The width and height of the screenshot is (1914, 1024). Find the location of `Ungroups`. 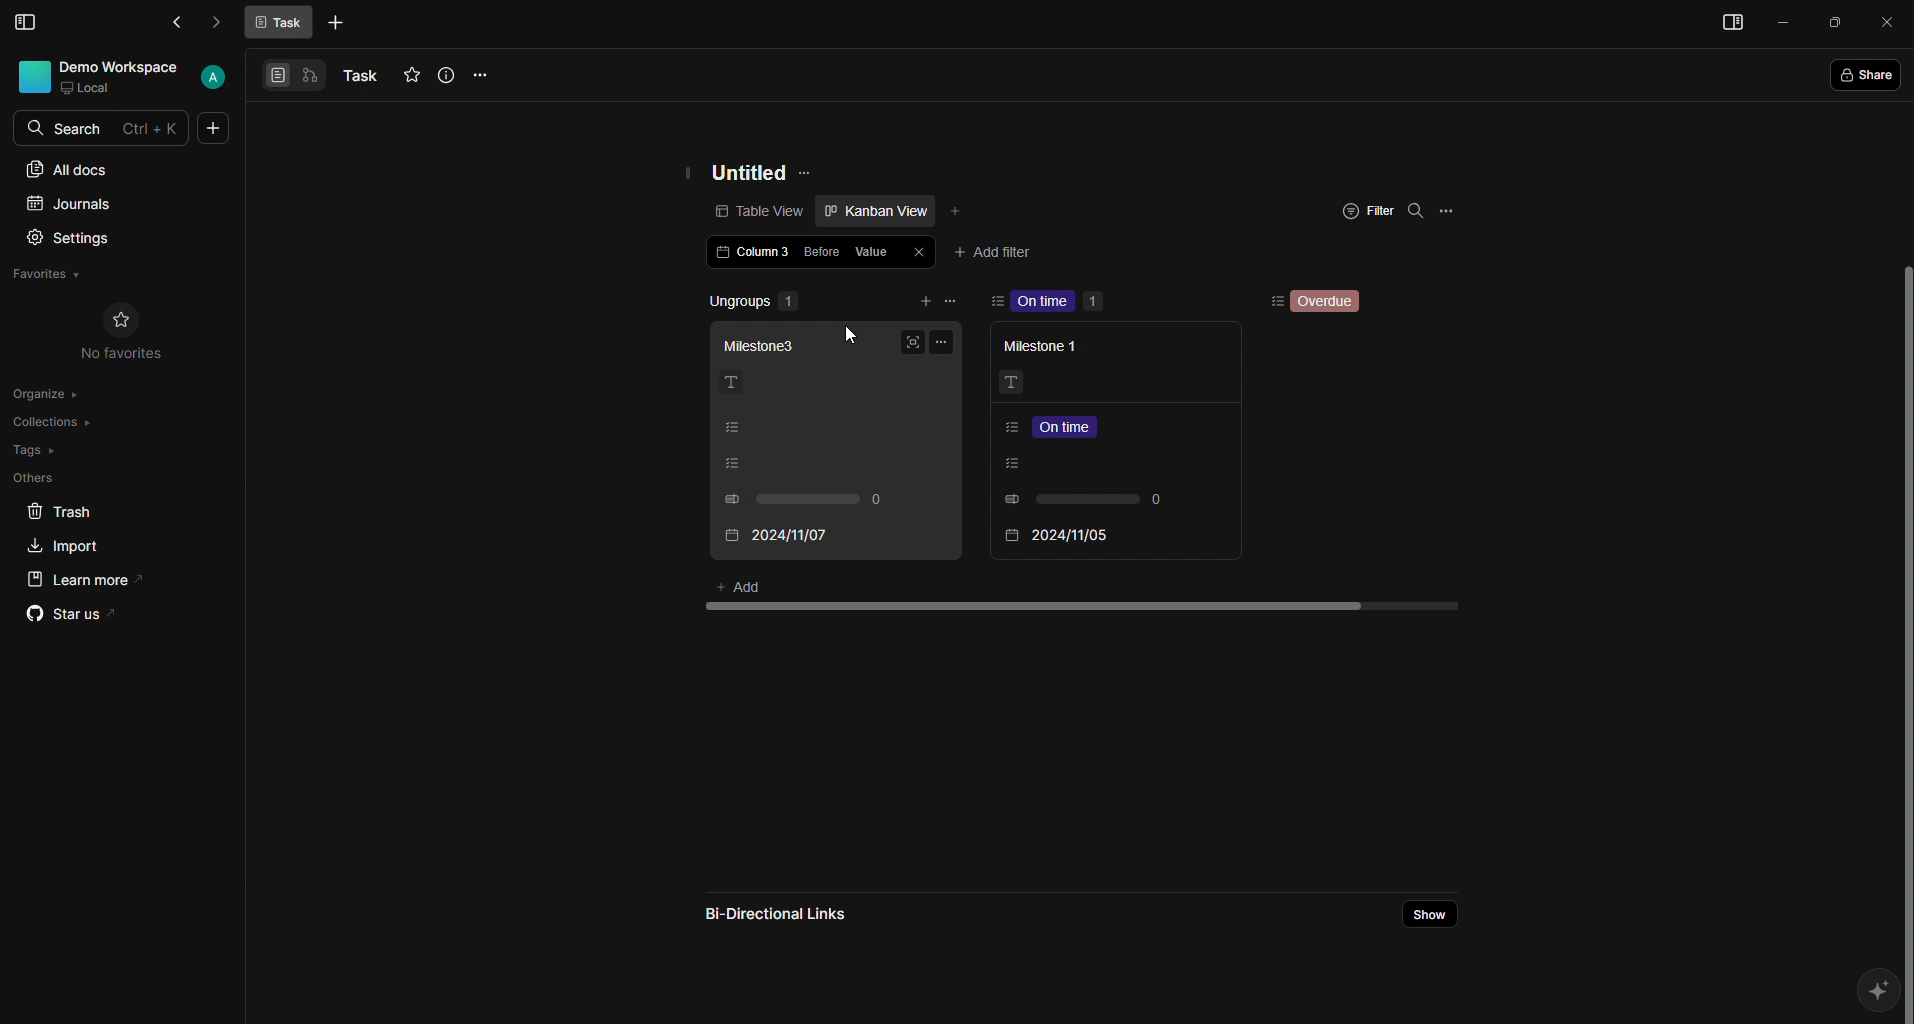

Ungroups is located at coordinates (794, 301).